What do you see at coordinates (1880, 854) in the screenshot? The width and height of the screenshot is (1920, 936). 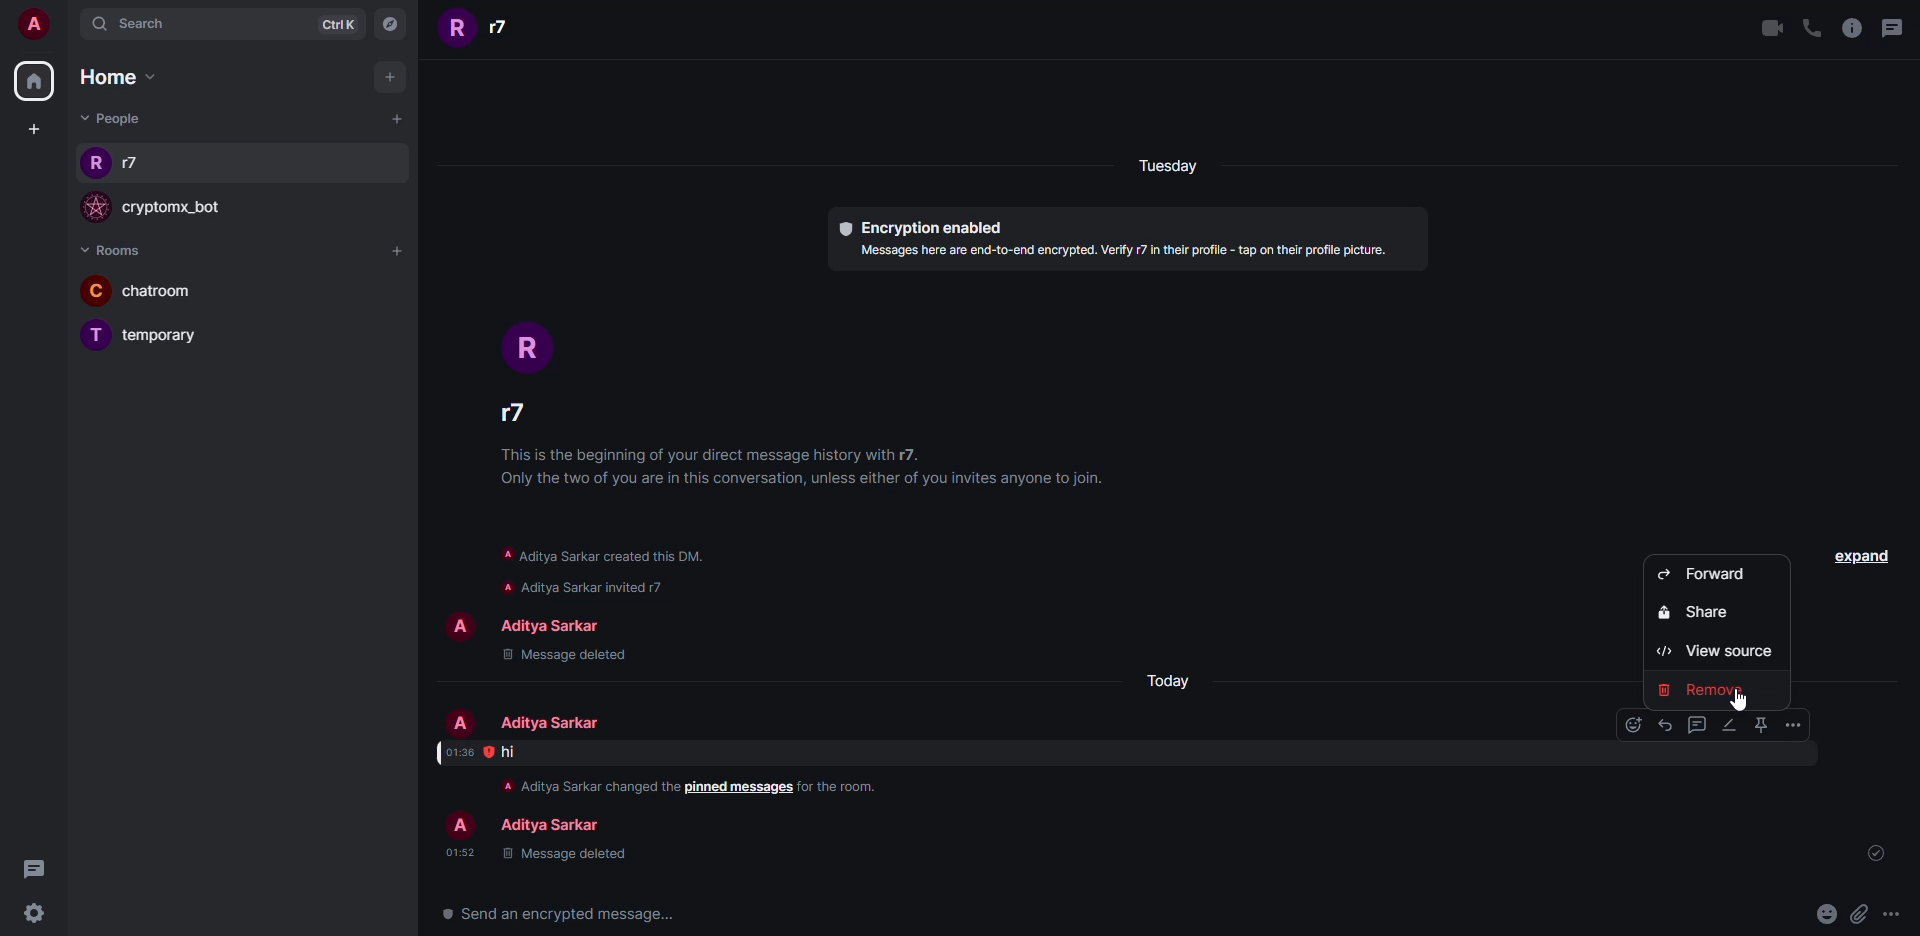 I see `sent` at bounding box center [1880, 854].